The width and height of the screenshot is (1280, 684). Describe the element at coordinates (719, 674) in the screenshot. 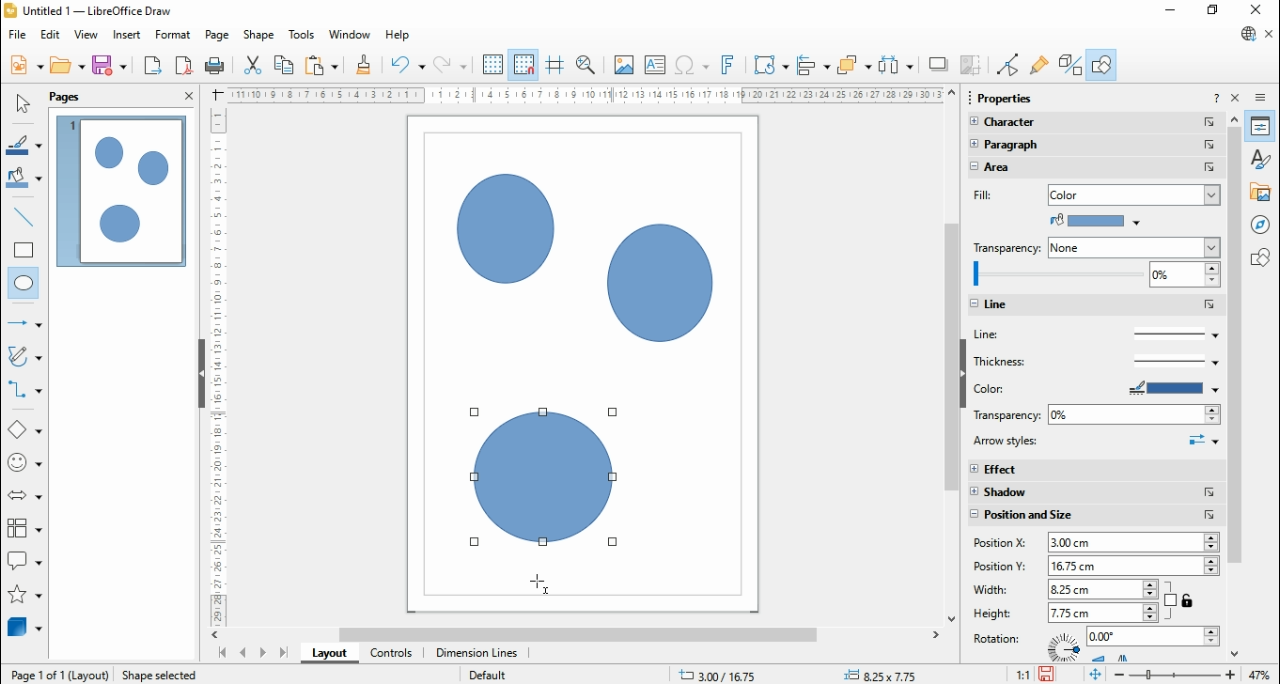

I see ` .11.58/ 13.41` at that location.